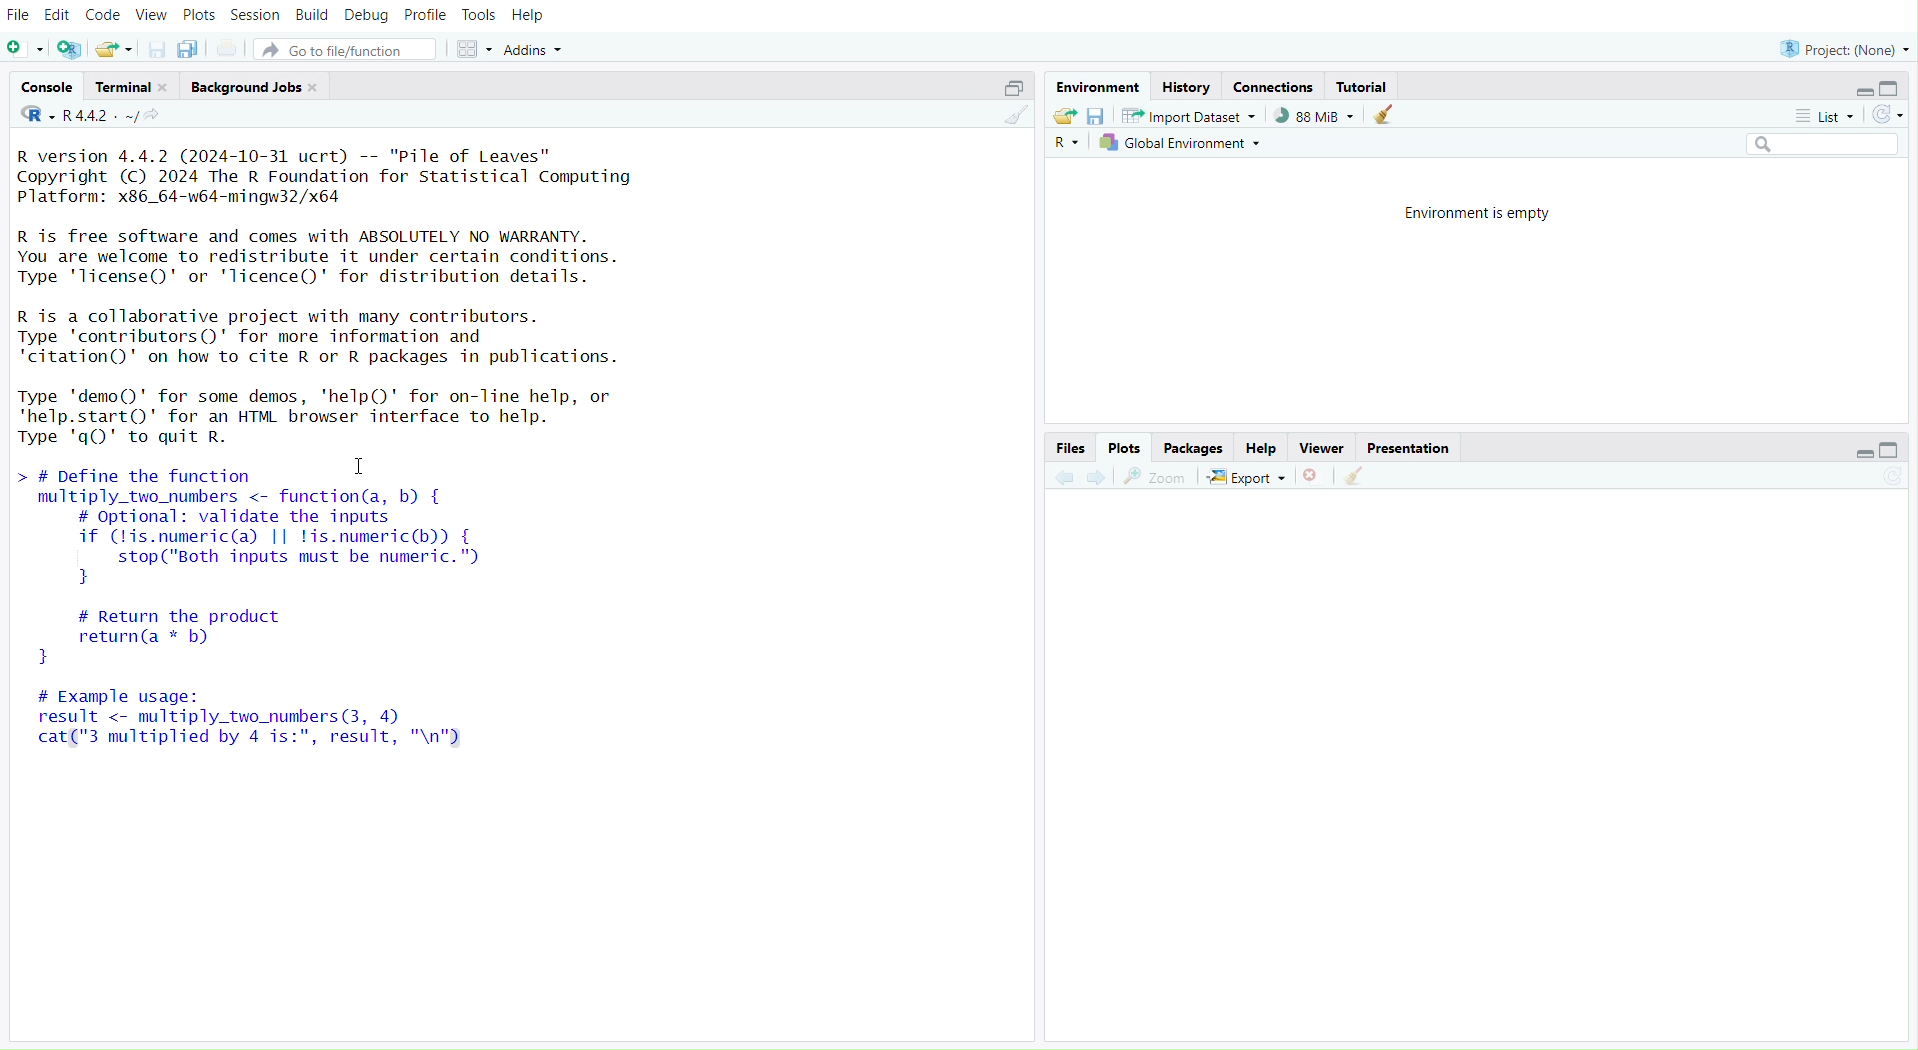  What do you see at coordinates (1065, 114) in the screenshot?
I see `Load workspace` at bounding box center [1065, 114].